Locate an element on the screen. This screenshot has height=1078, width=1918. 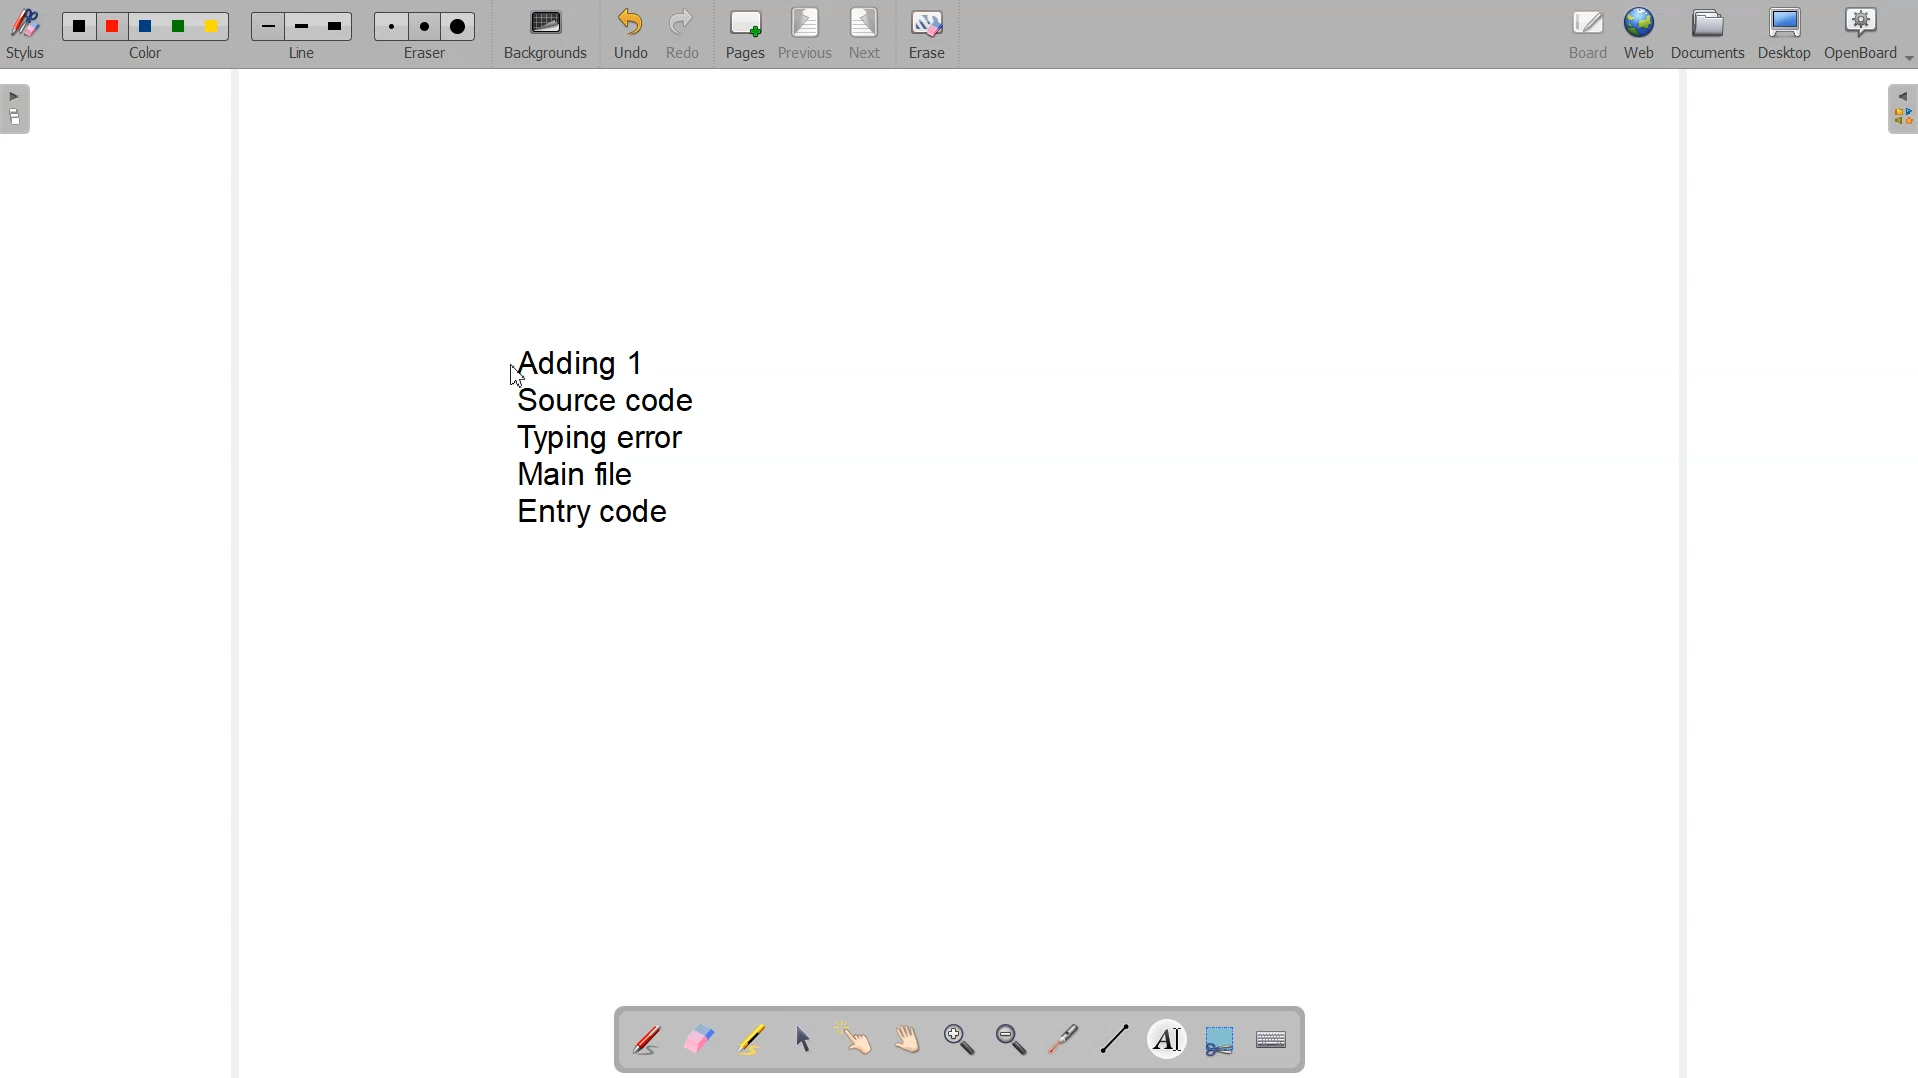
Desktop is located at coordinates (1785, 36).